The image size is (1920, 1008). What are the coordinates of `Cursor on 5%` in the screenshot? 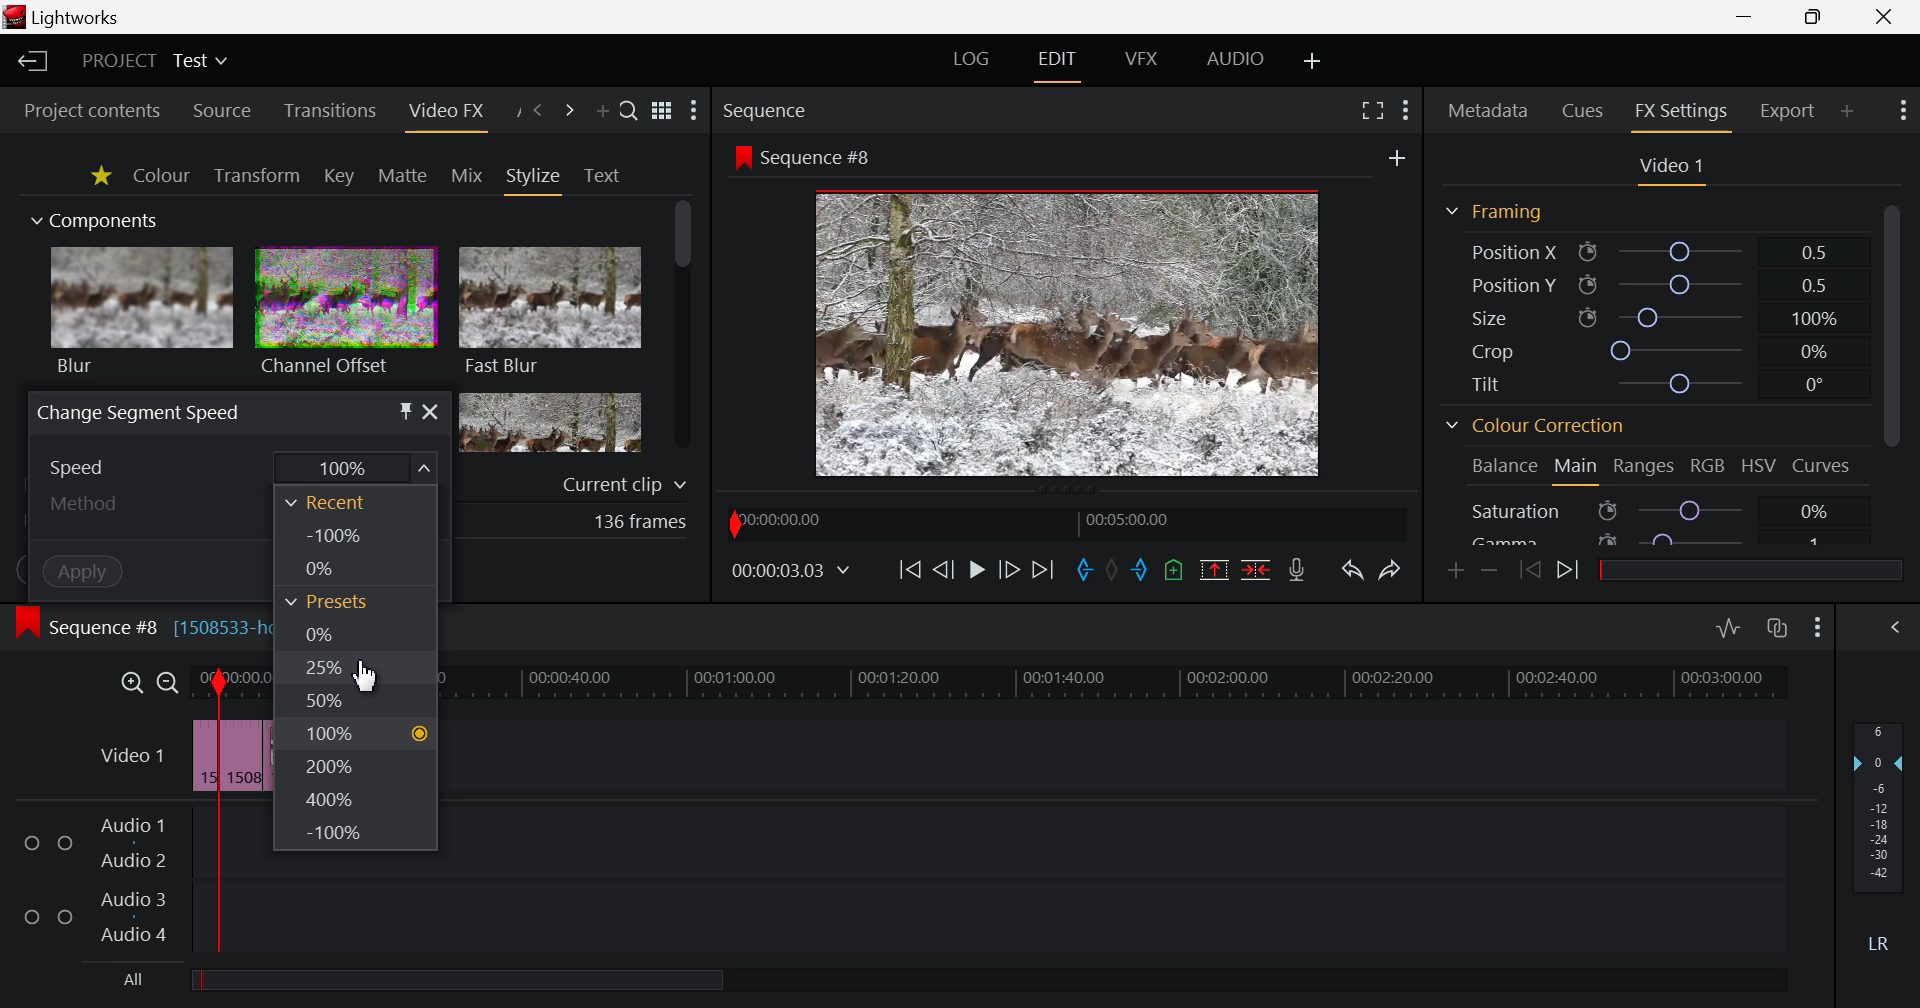 It's located at (358, 670).